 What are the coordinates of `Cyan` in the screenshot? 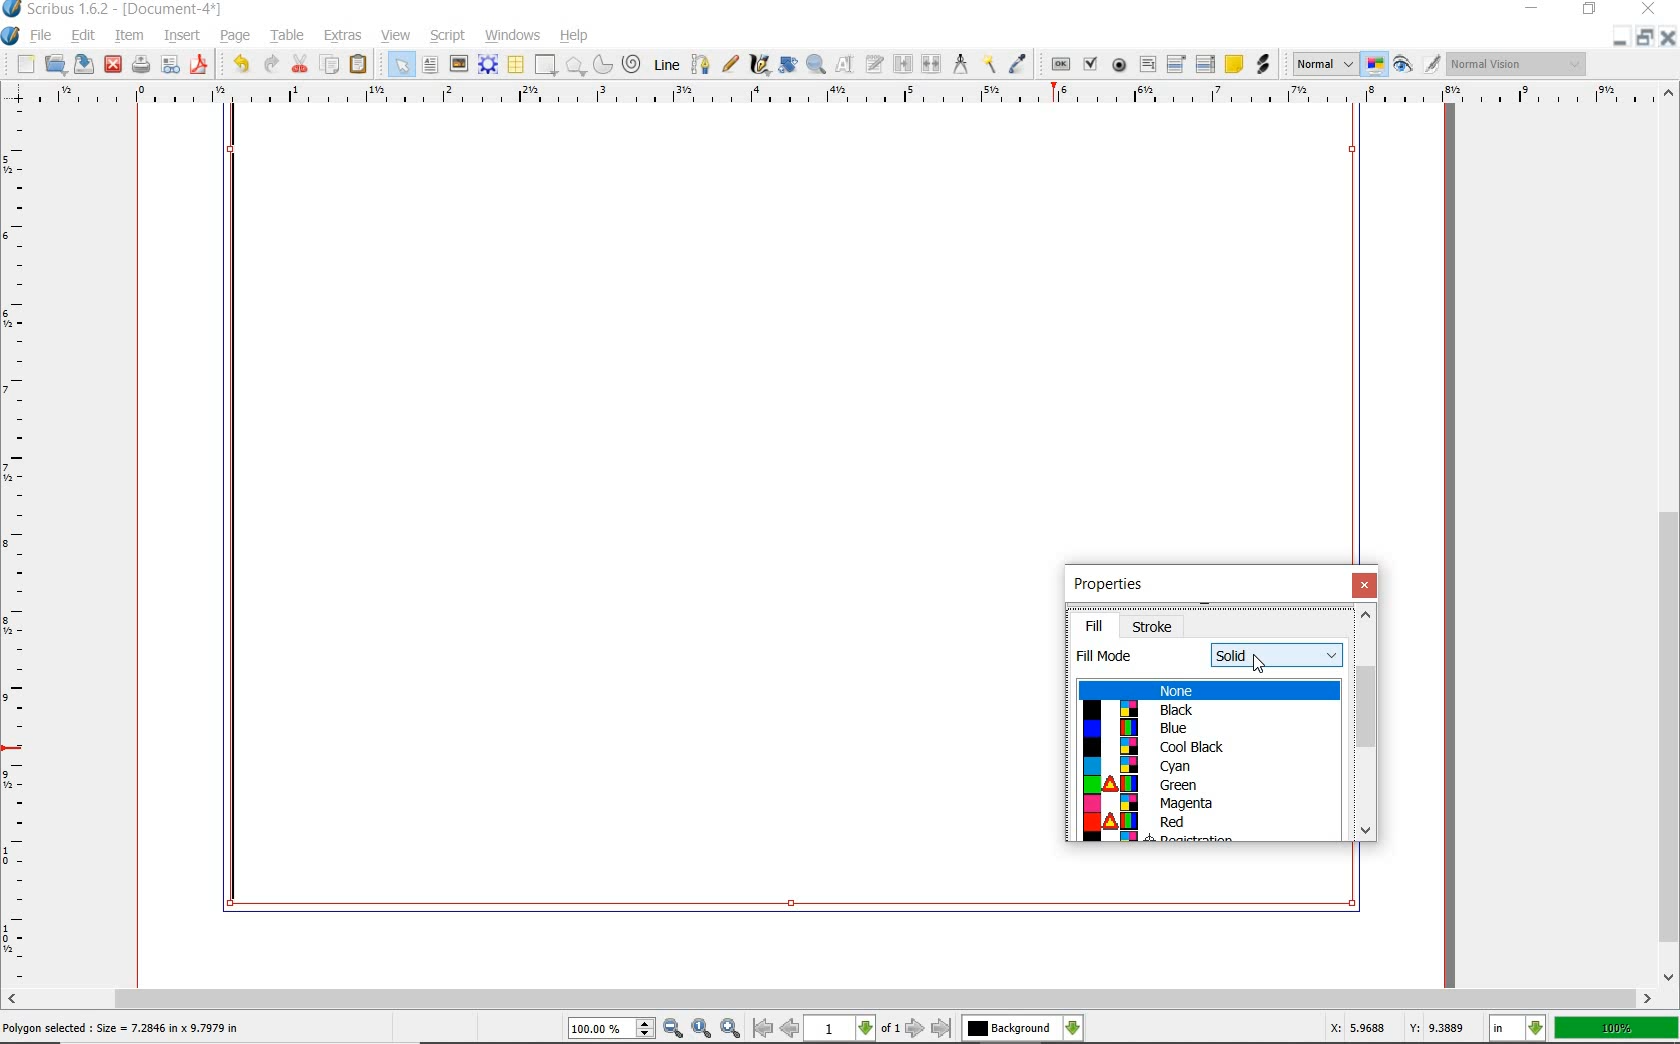 It's located at (1203, 767).